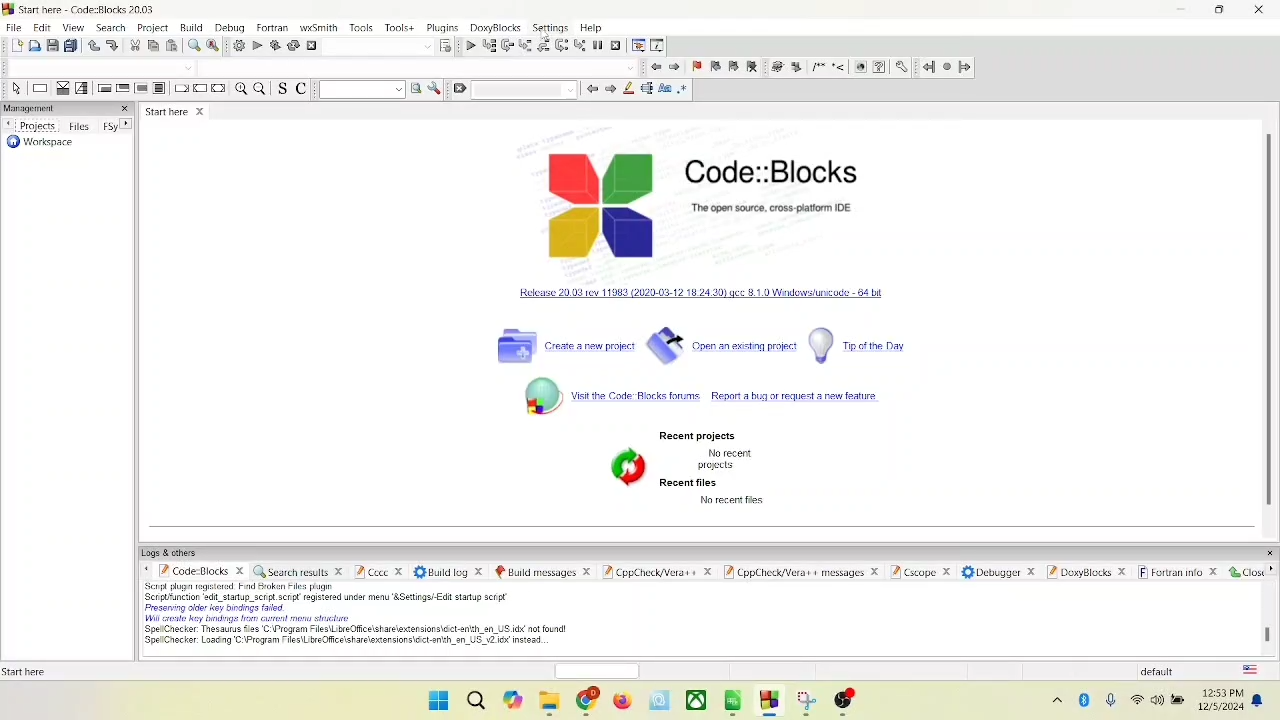 This screenshot has height=720, width=1280. I want to click on toggle source, so click(279, 88).